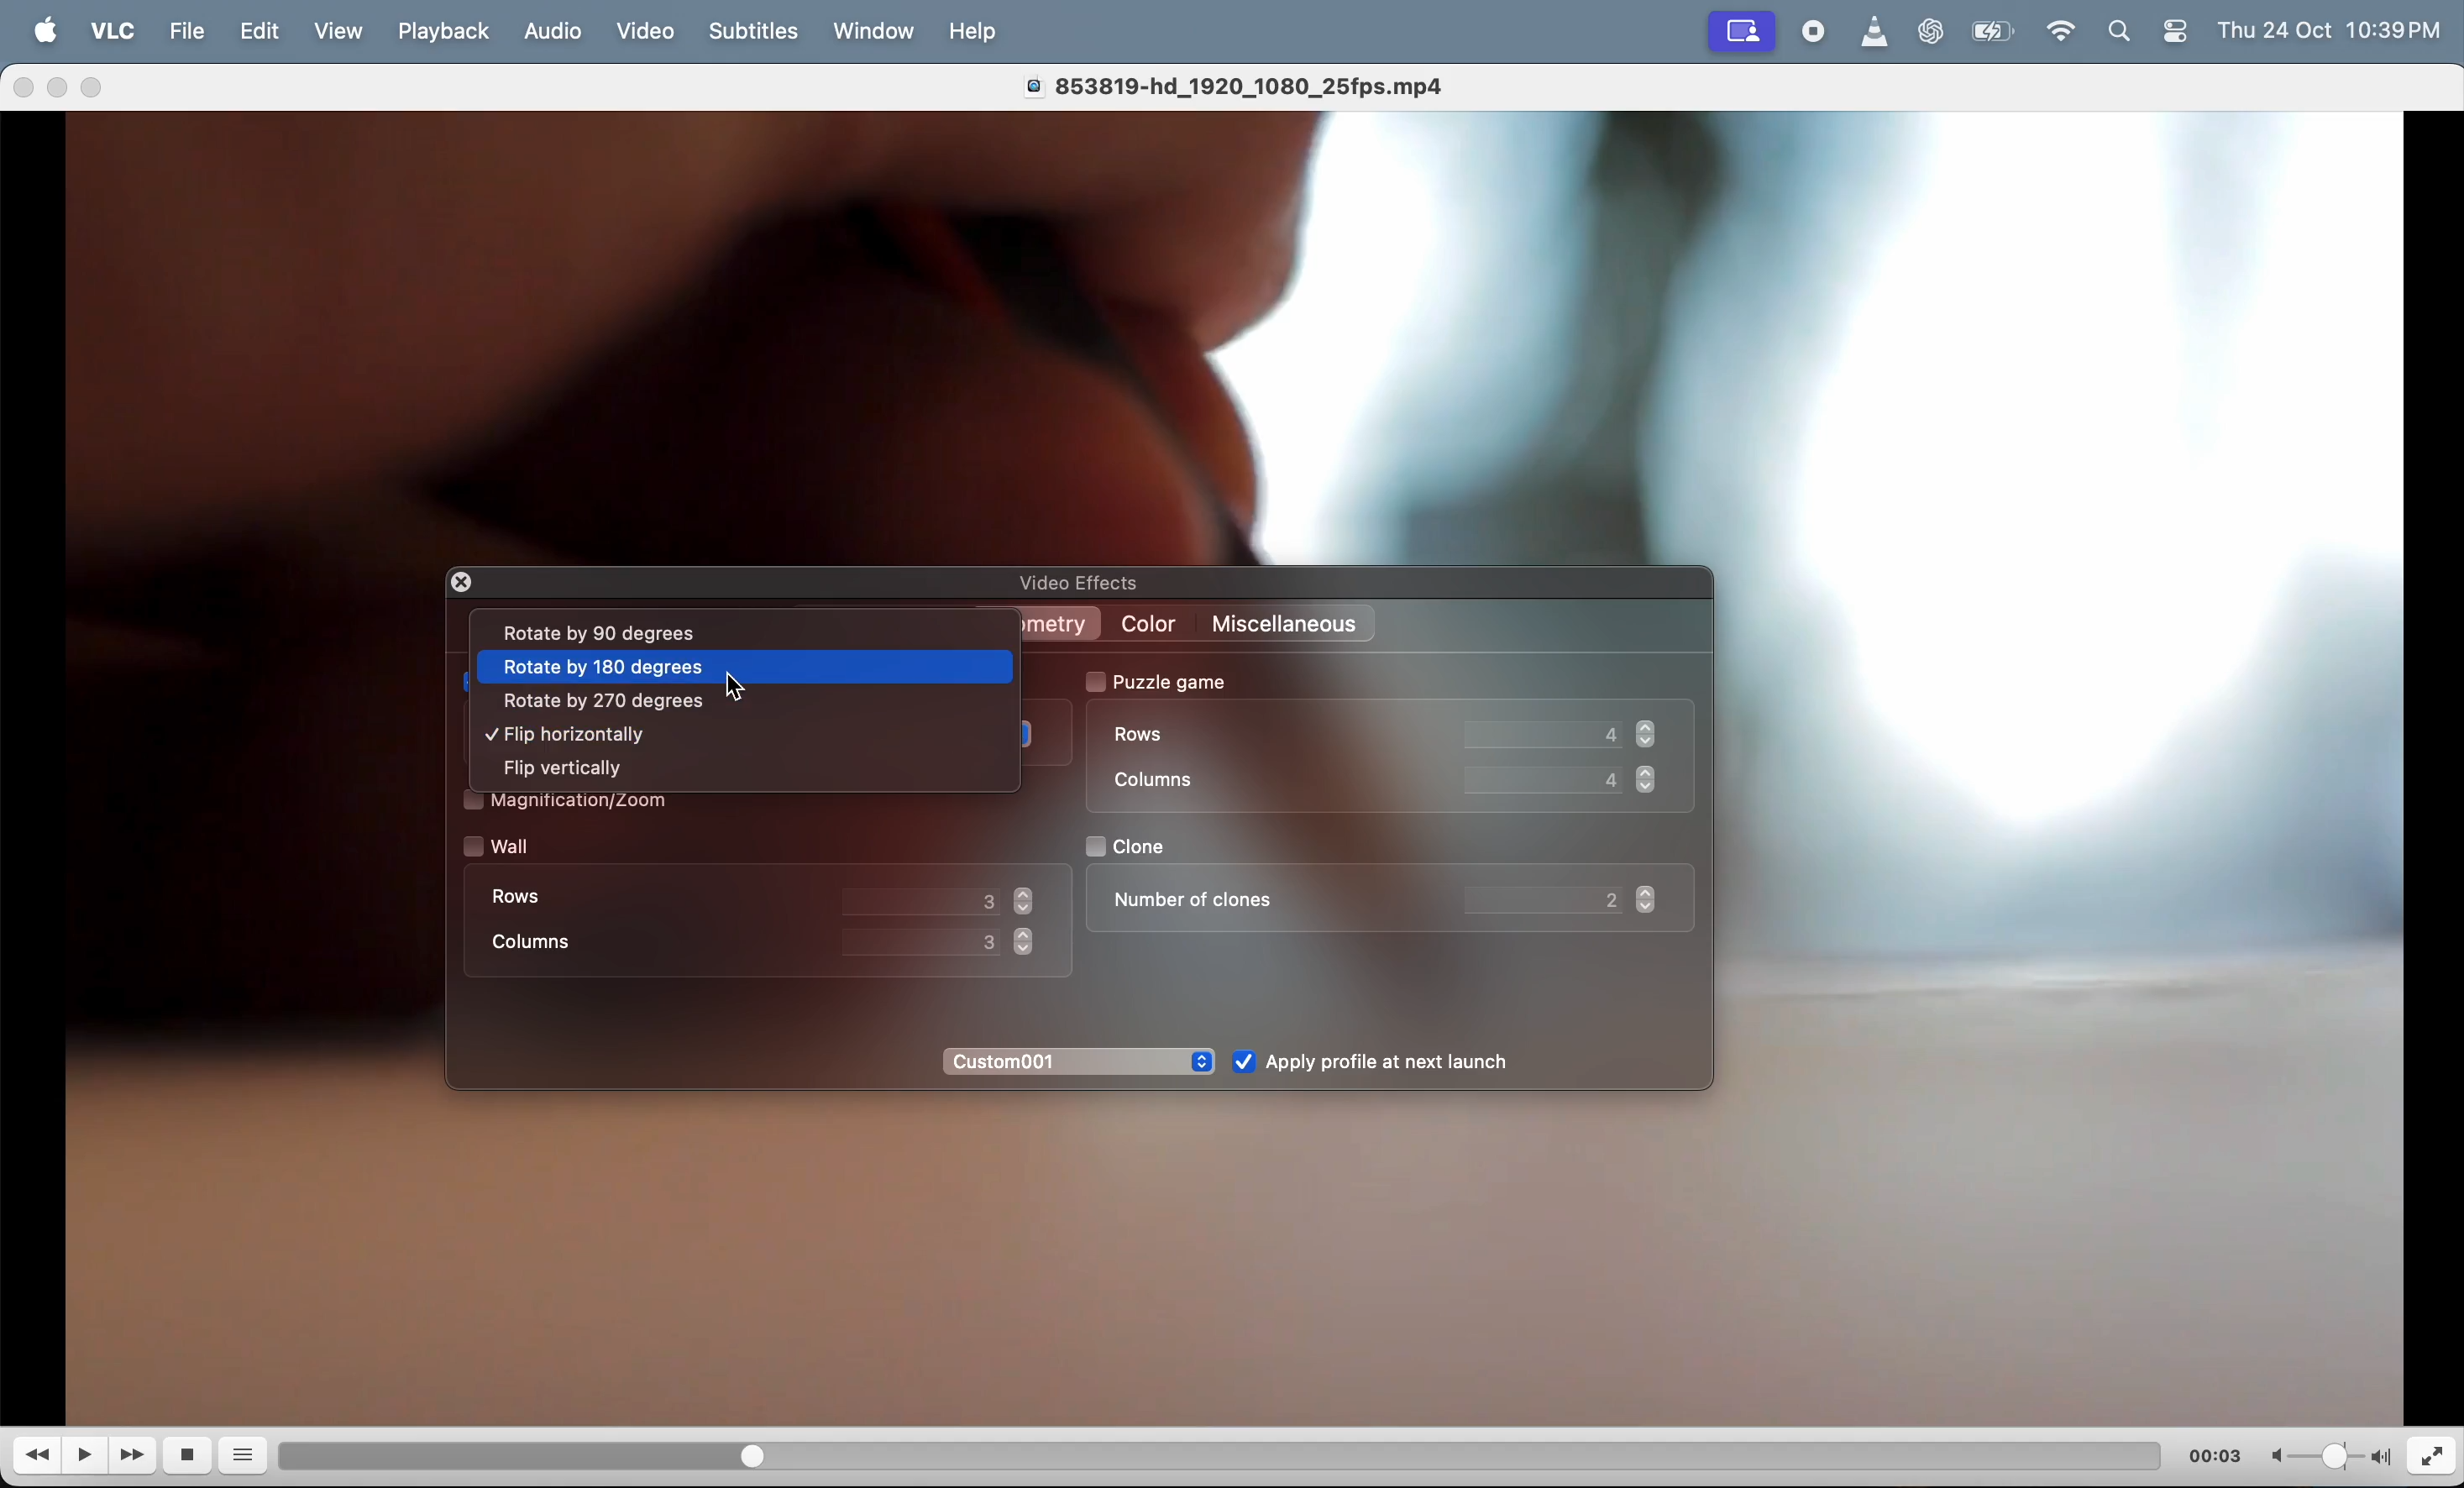 The width and height of the screenshot is (2464, 1488). Describe the element at coordinates (2432, 1454) in the screenshot. I see `` at that location.